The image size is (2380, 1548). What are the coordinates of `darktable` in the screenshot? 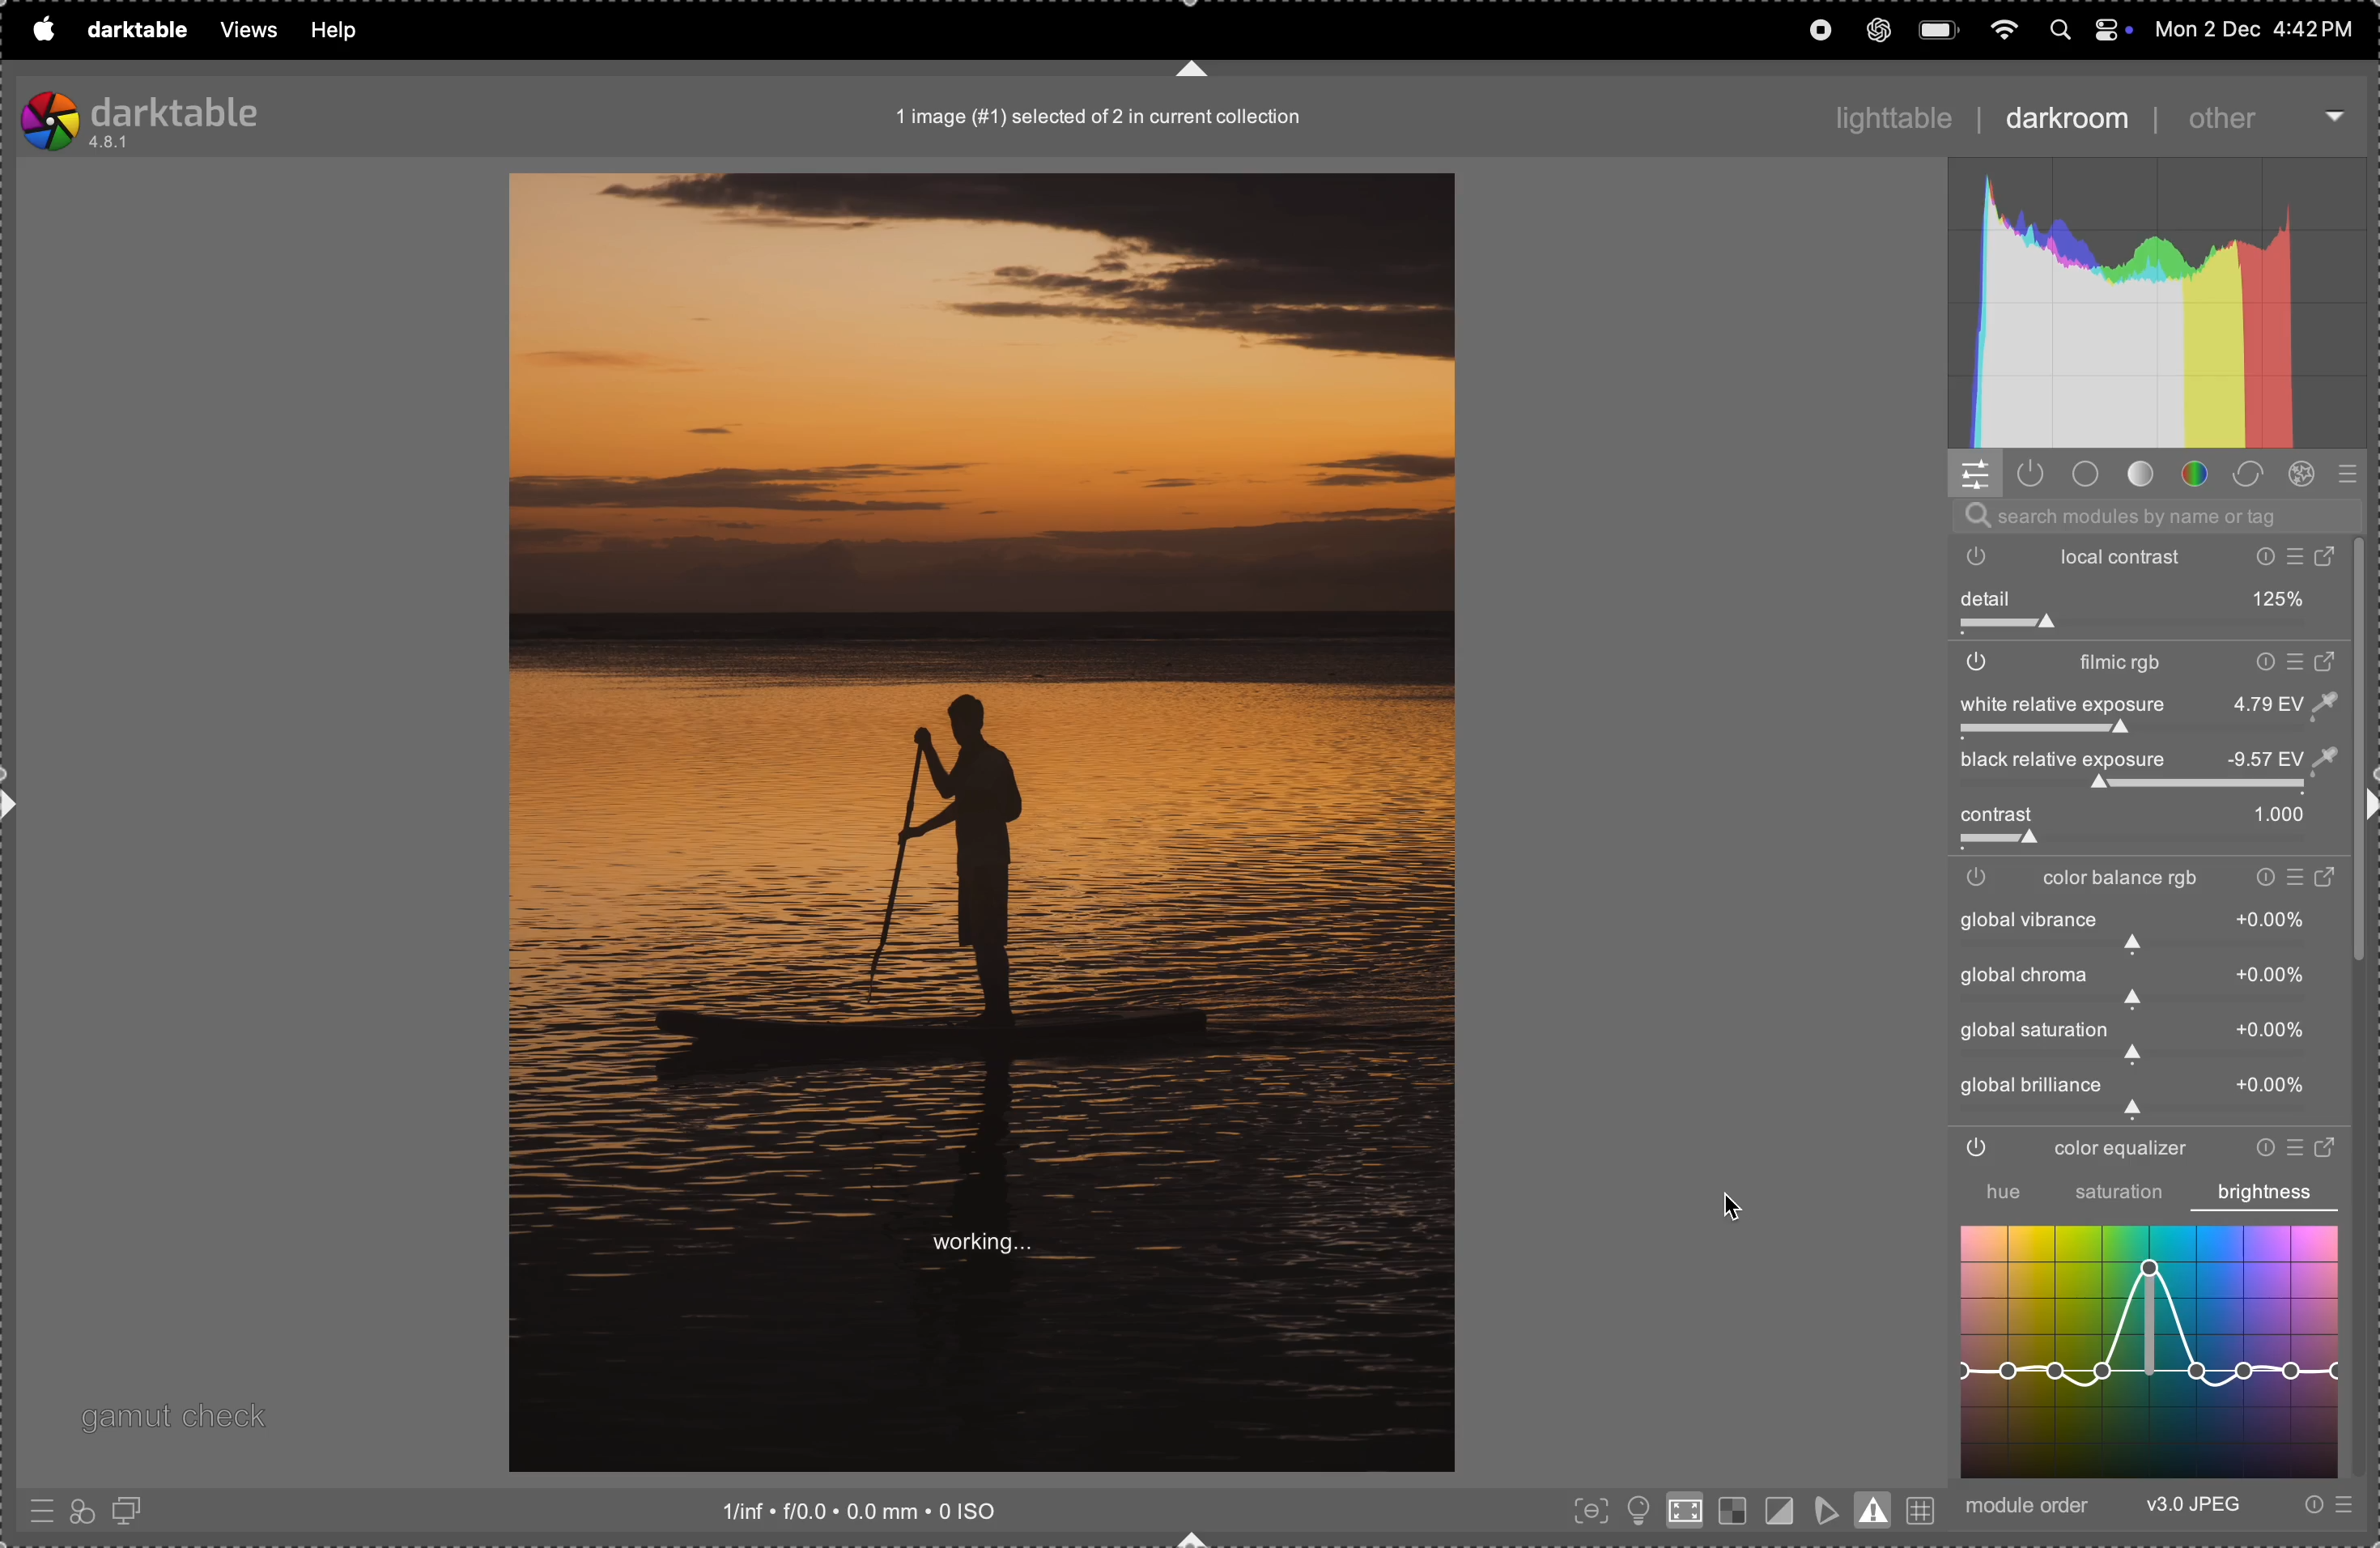 It's located at (131, 27).